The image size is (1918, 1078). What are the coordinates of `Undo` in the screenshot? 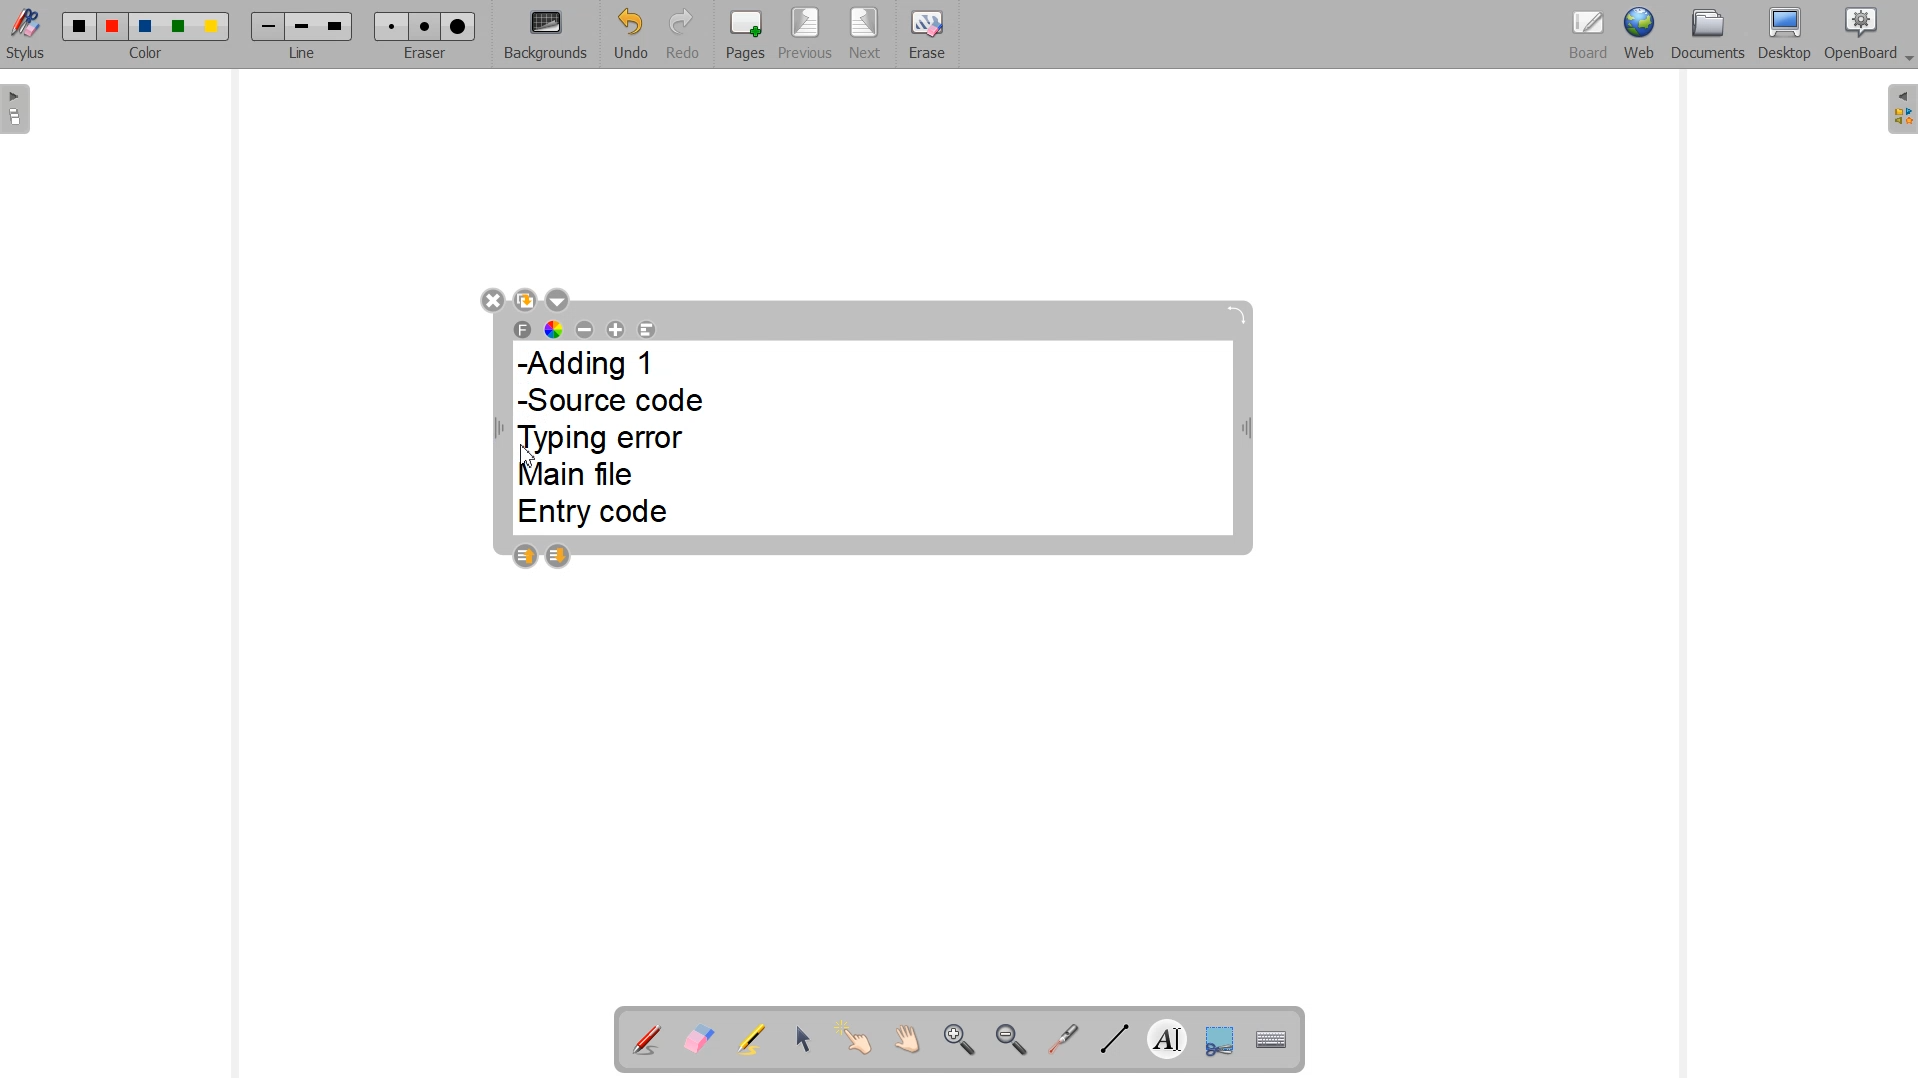 It's located at (629, 34).